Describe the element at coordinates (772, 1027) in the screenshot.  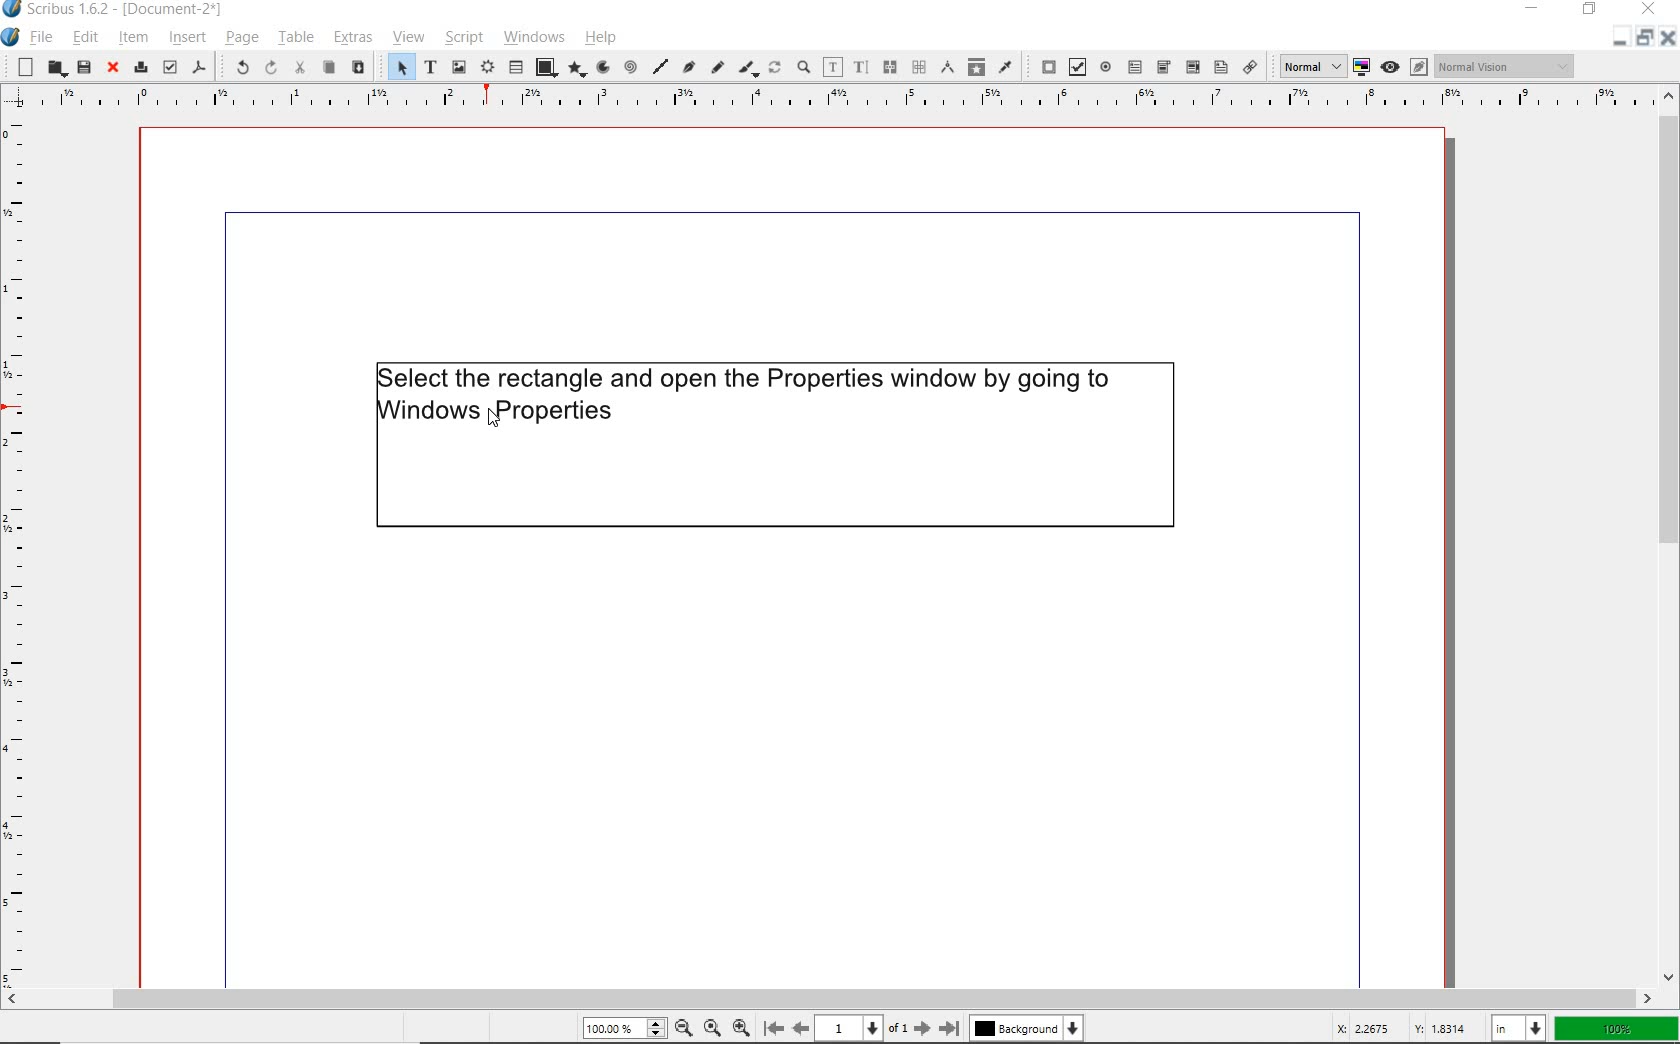
I see `go to the first page` at that location.